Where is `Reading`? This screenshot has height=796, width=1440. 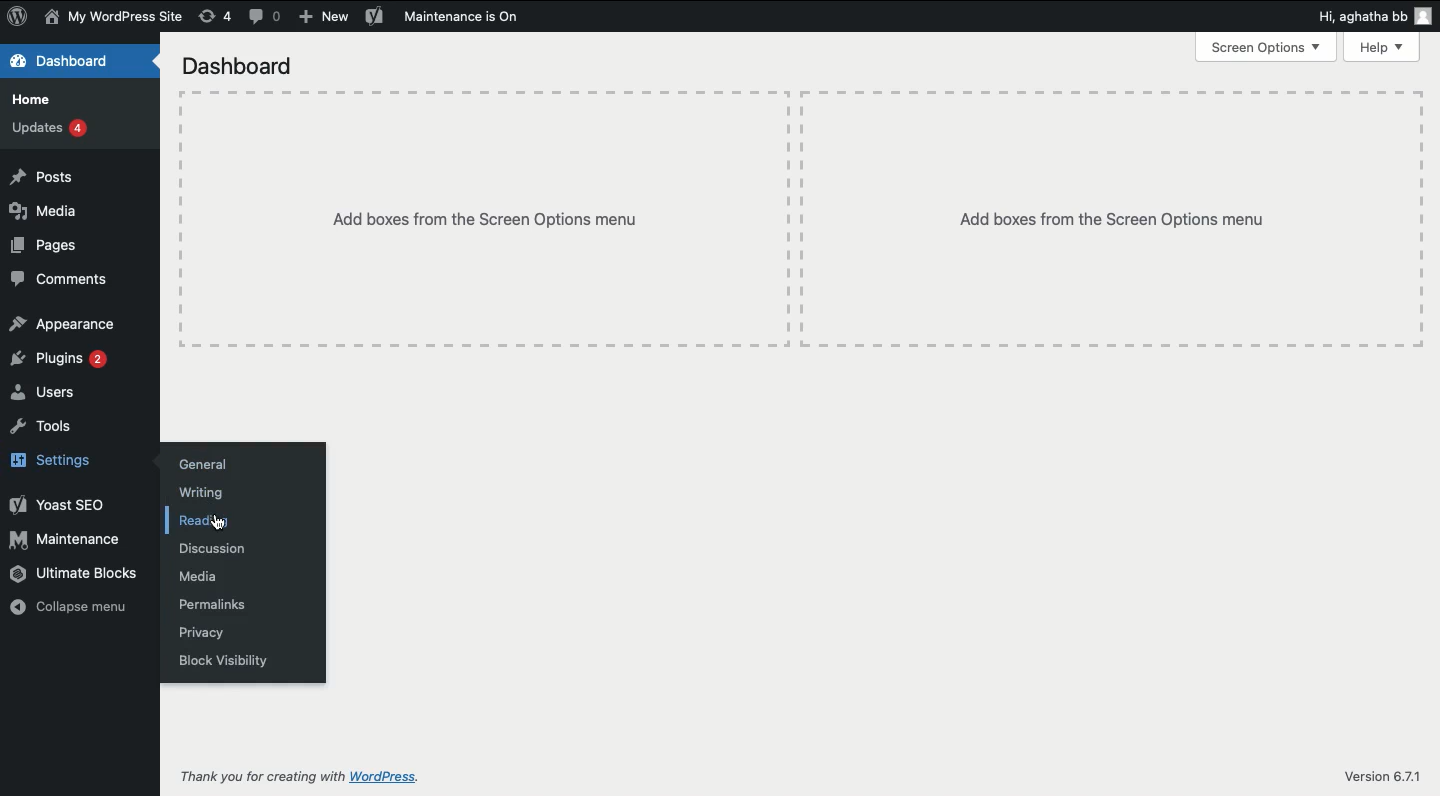 Reading is located at coordinates (204, 521).